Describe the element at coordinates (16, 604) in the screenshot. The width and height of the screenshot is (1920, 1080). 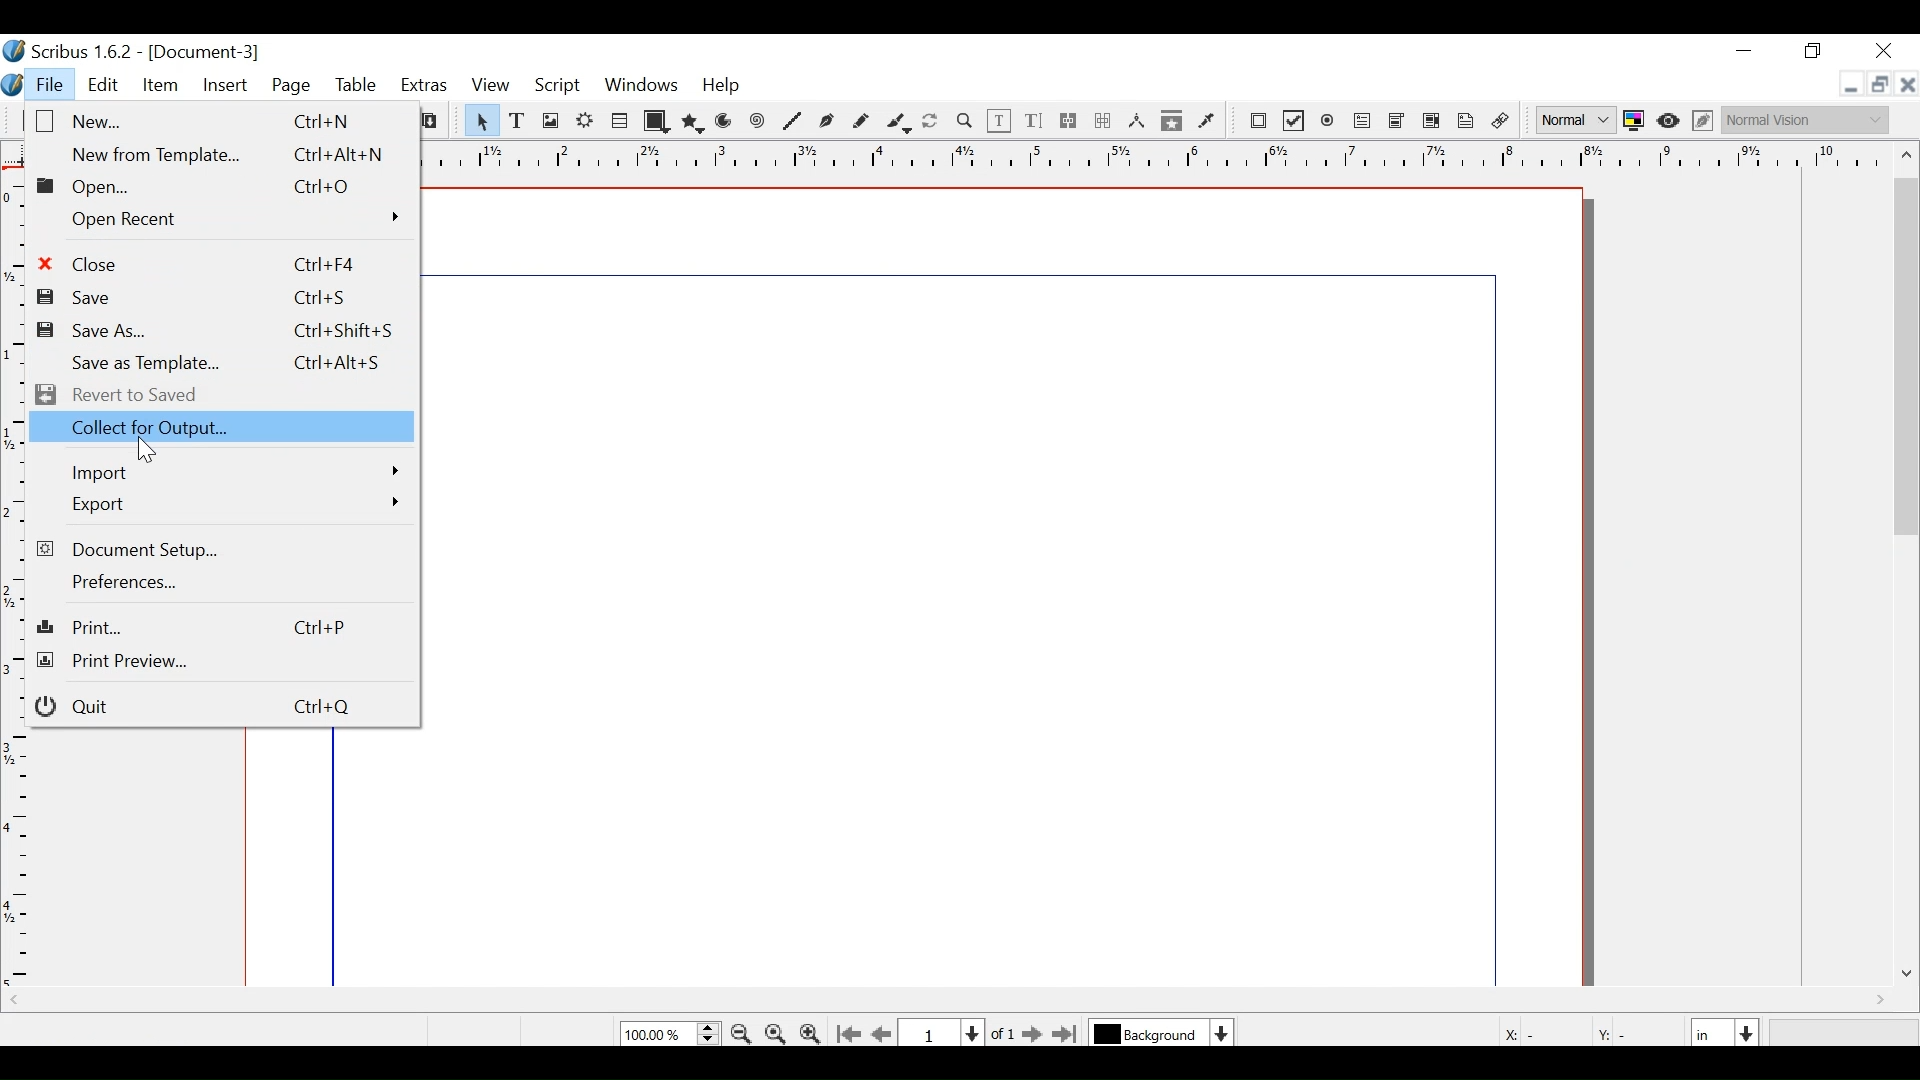
I see `` at that location.